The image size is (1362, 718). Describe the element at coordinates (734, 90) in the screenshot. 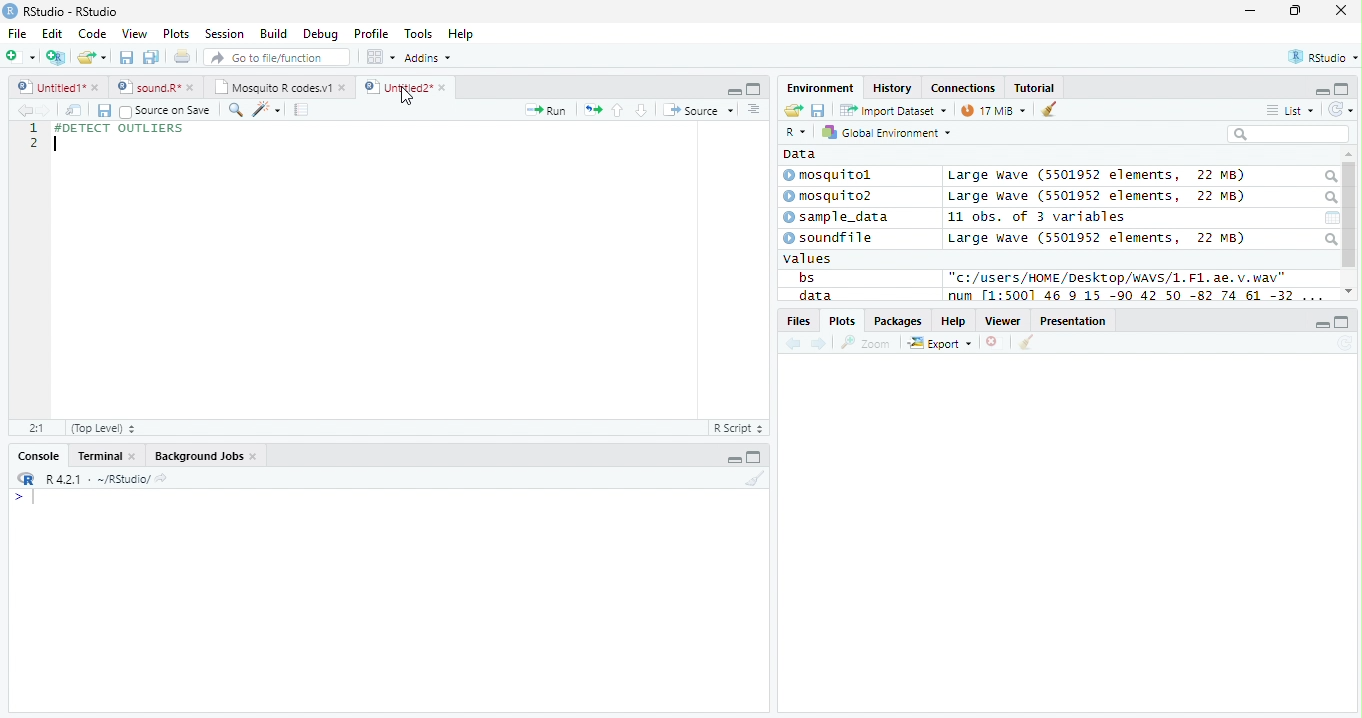

I see `minimize` at that location.